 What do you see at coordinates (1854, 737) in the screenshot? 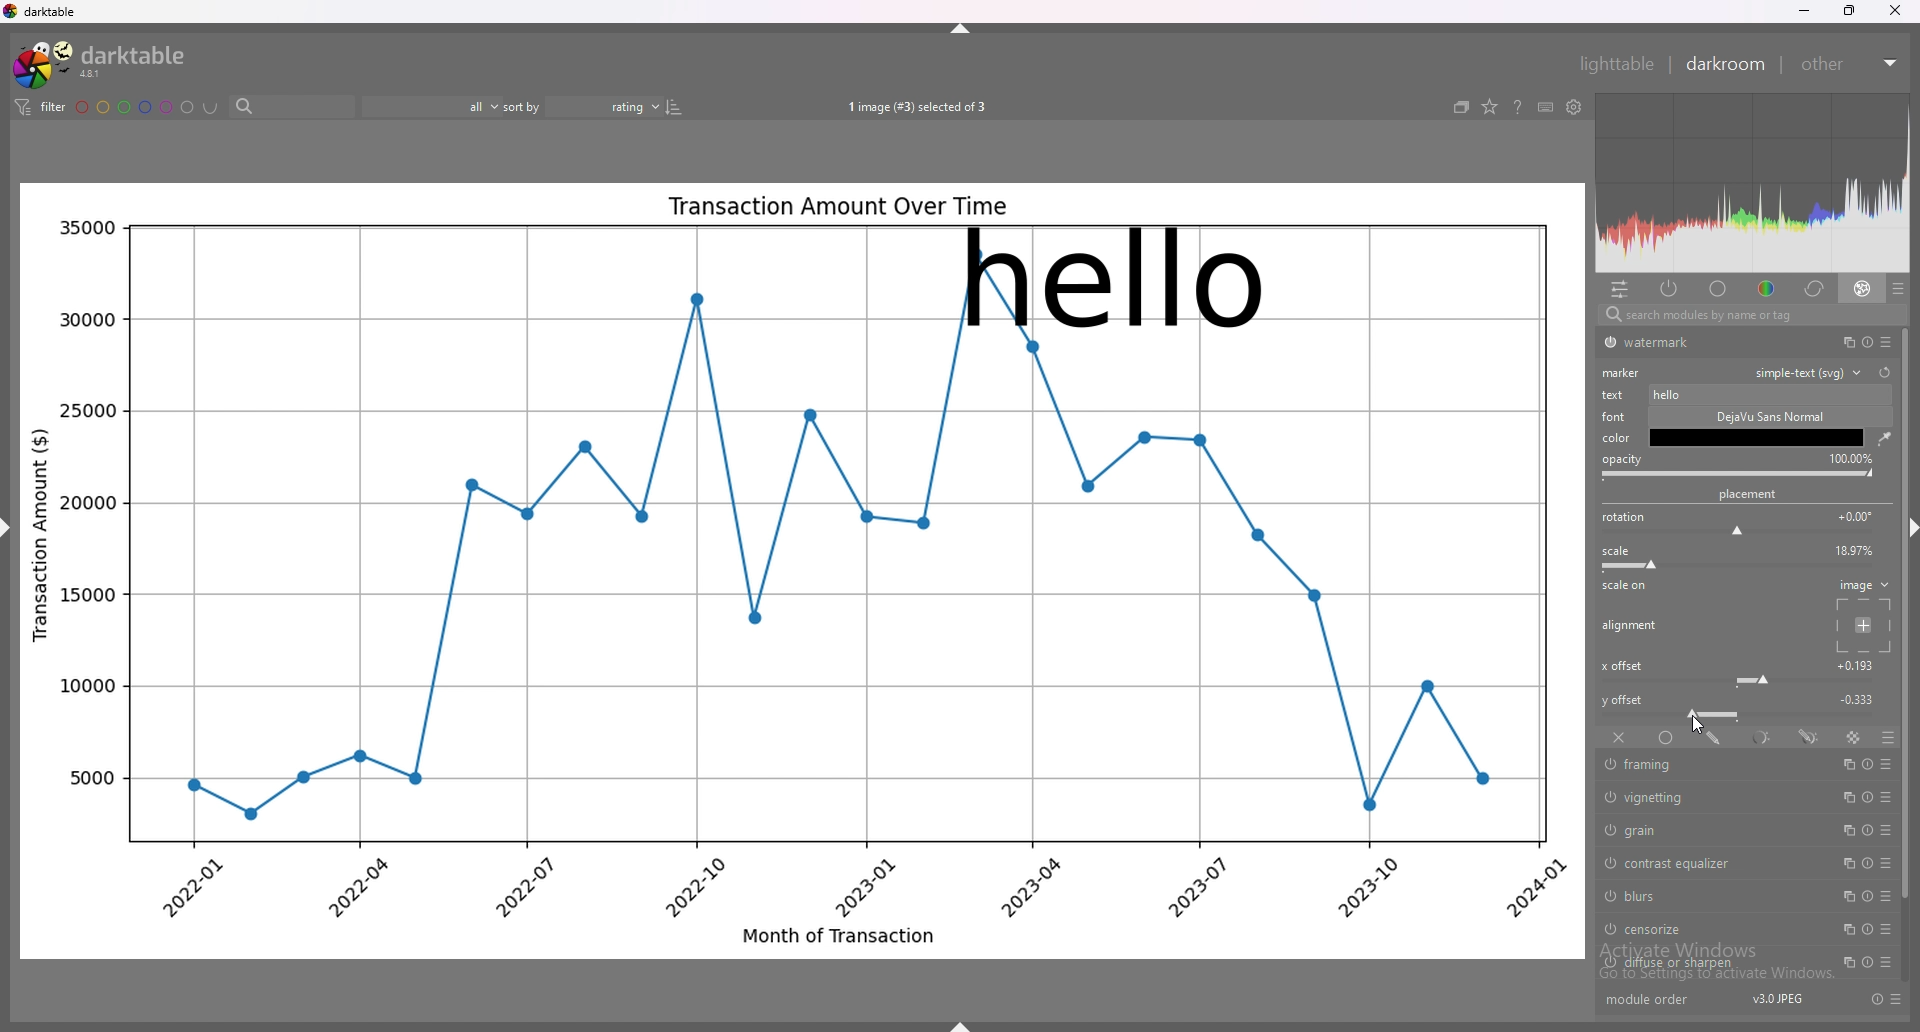
I see `raster mask` at bounding box center [1854, 737].